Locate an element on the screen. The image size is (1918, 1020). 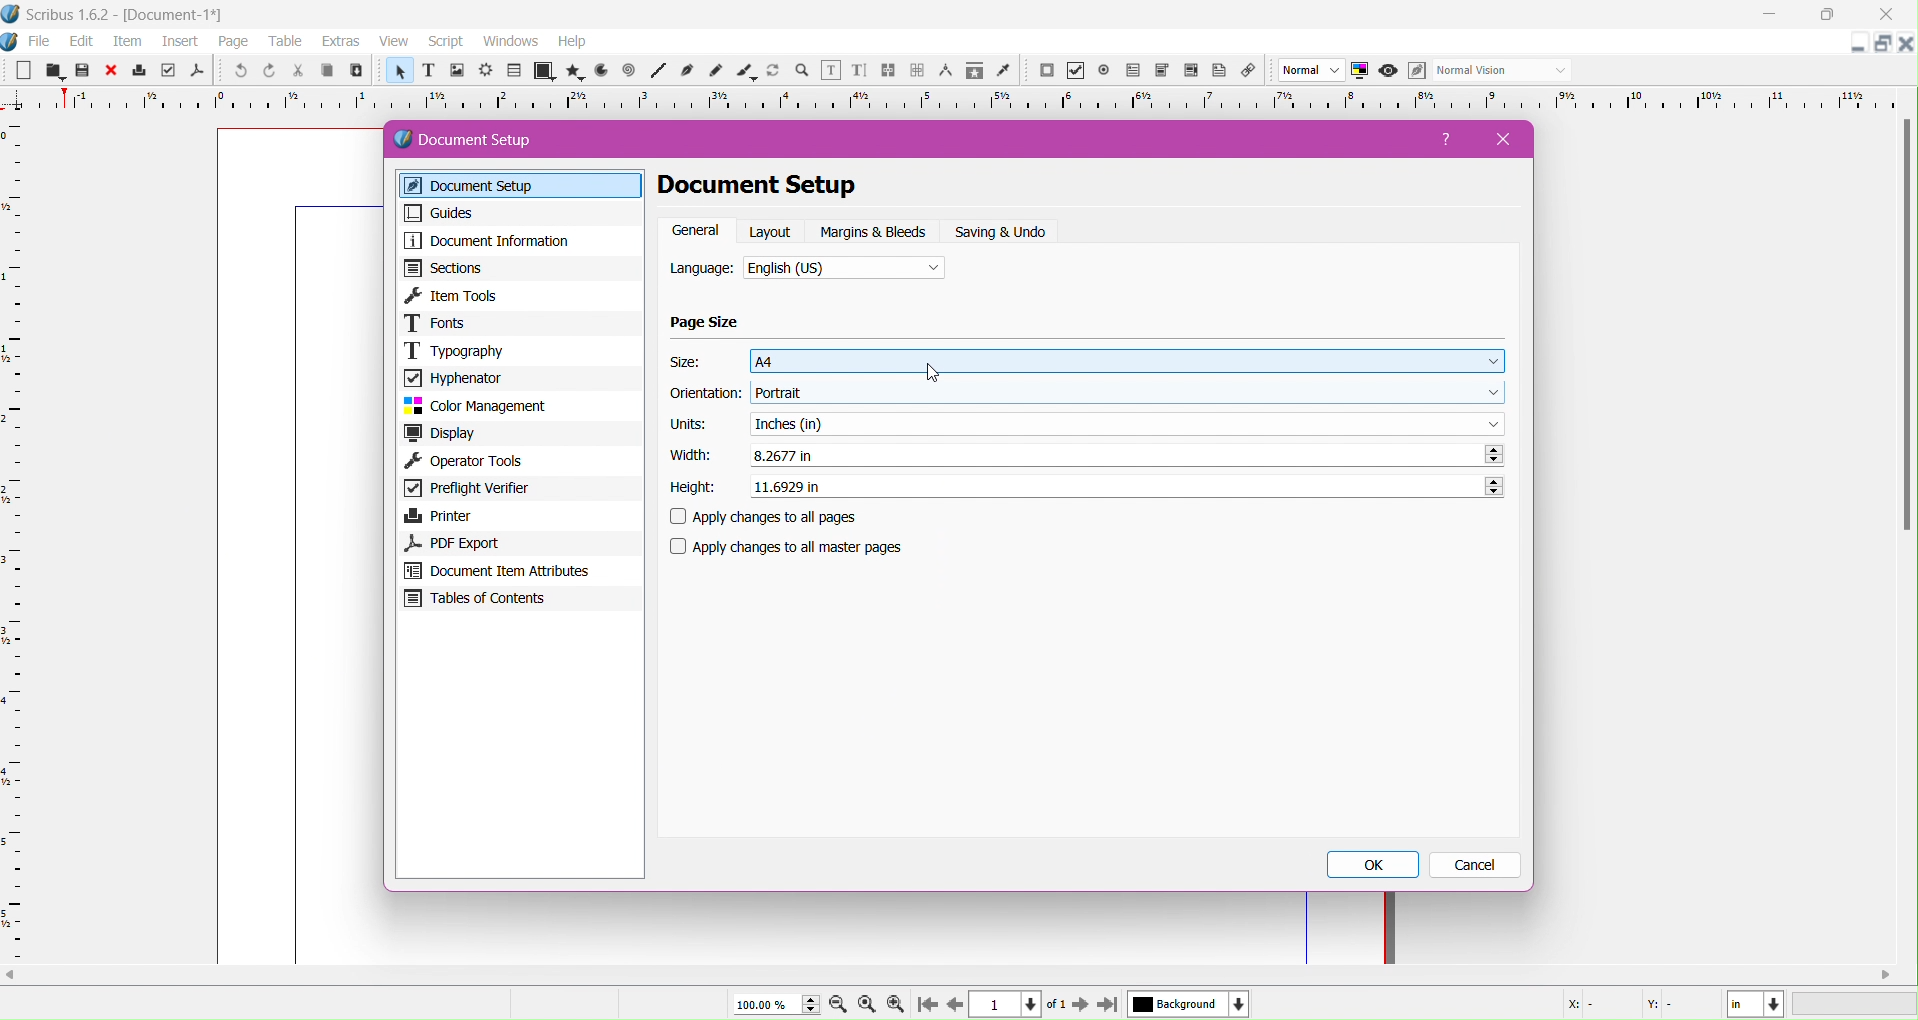
Setting and Undo is located at coordinates (1008, 232).